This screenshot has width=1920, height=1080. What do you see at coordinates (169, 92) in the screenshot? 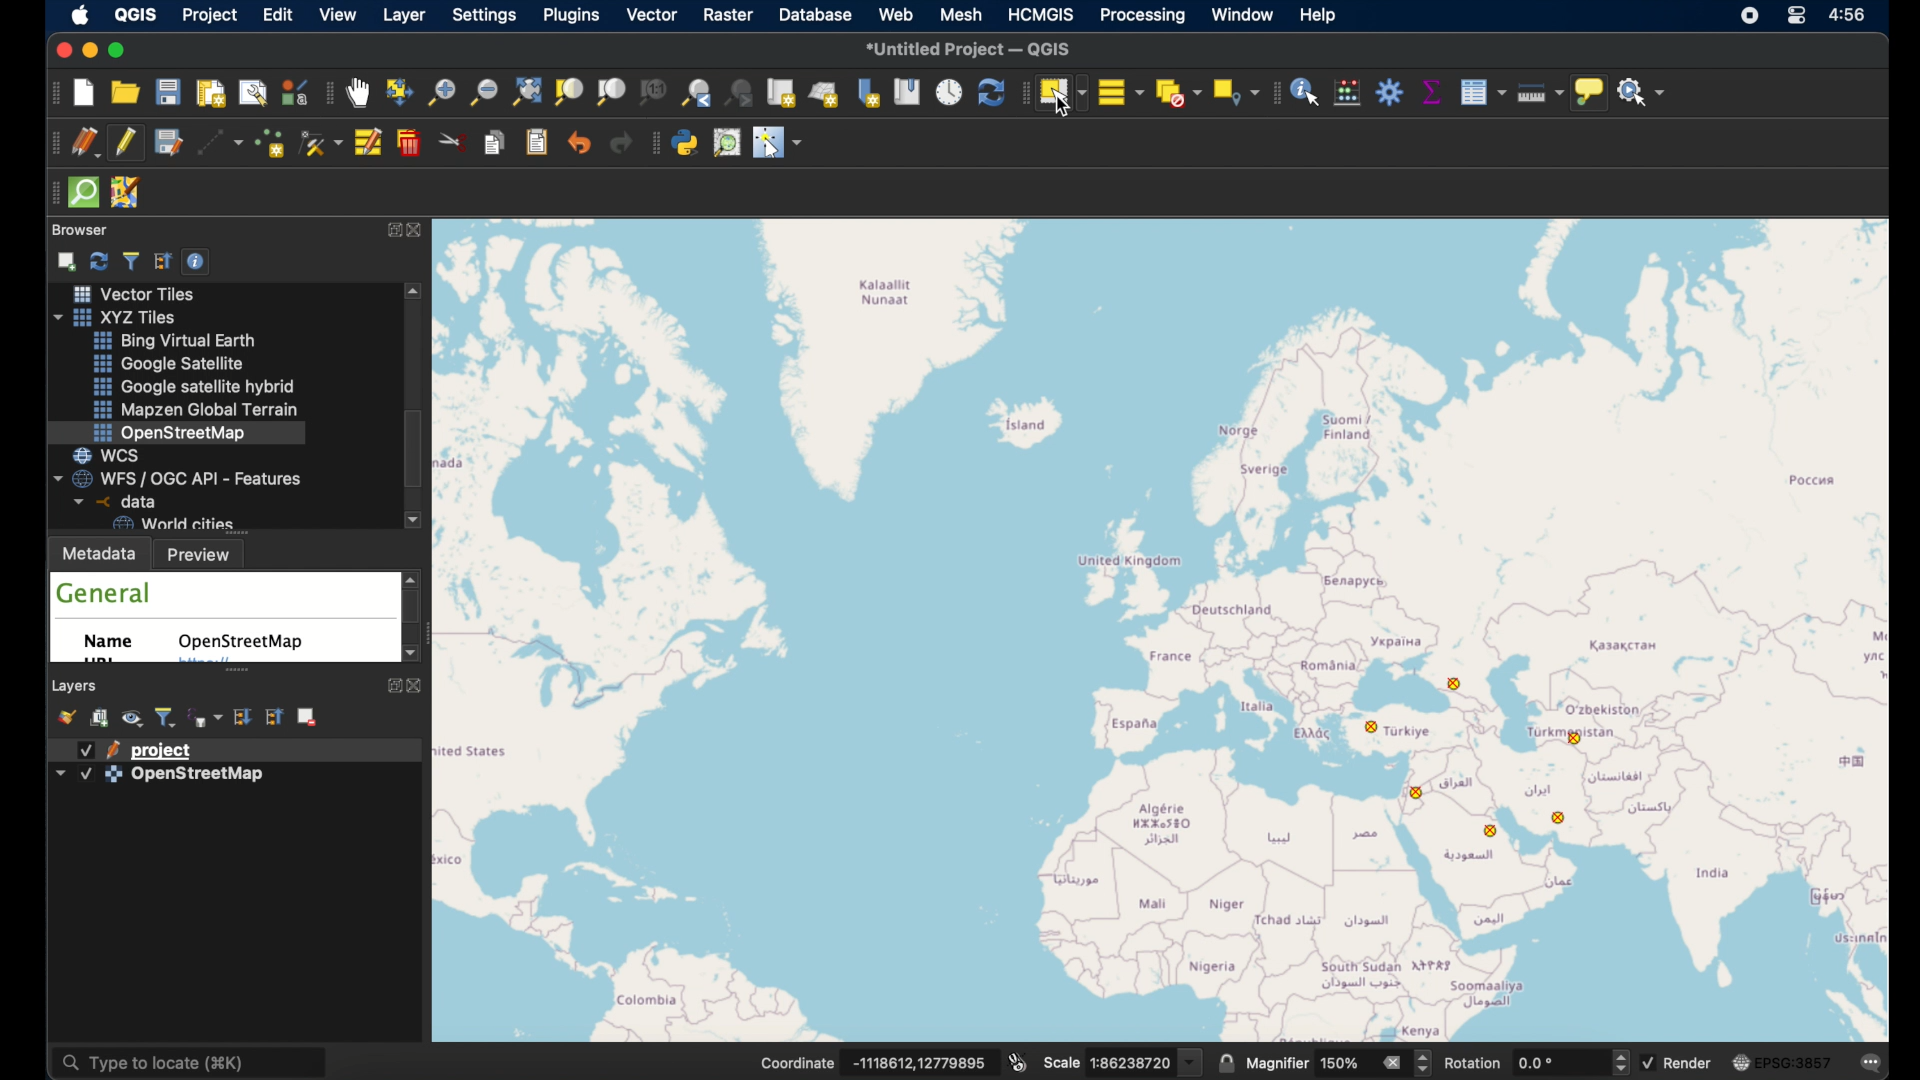
I see `save project` at bounding box center [169, 92].